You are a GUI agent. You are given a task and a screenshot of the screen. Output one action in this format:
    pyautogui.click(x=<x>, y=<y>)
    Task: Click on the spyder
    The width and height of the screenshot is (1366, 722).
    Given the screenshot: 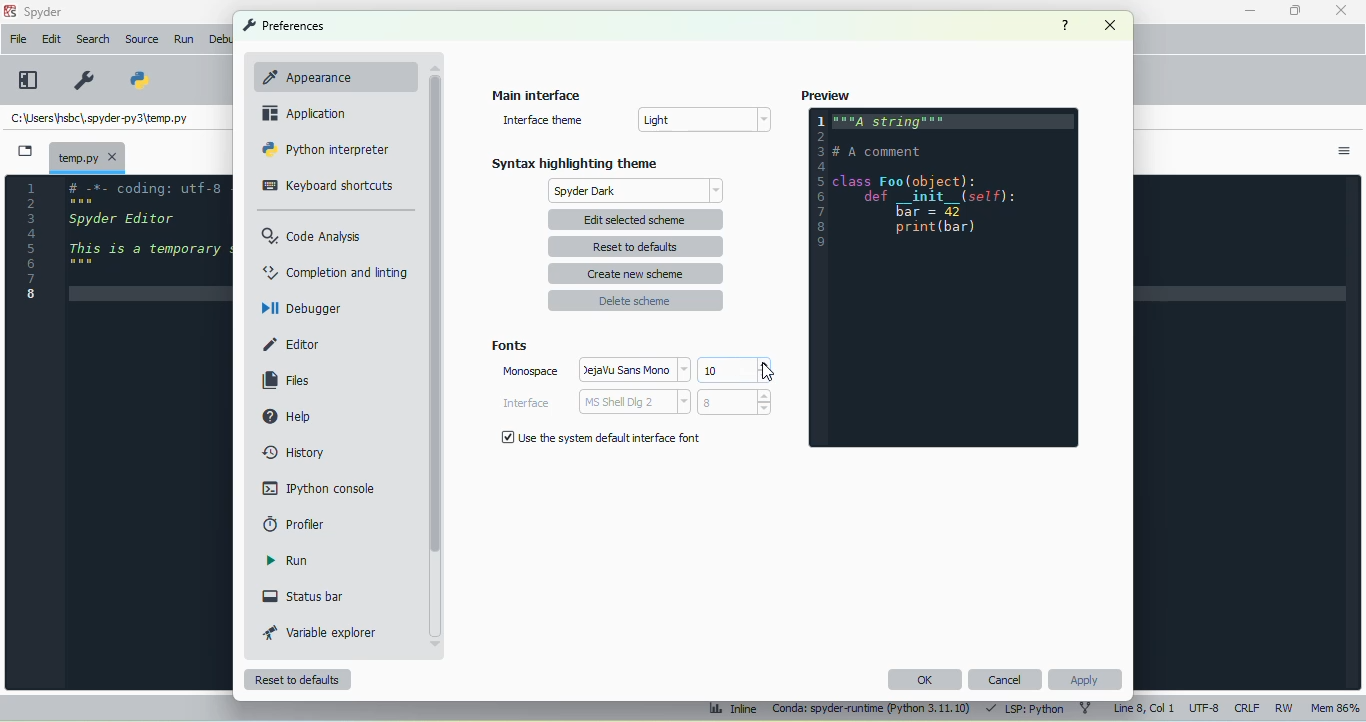 What is the action you would take?
    pyautogui.click(x=44, y=12)
    